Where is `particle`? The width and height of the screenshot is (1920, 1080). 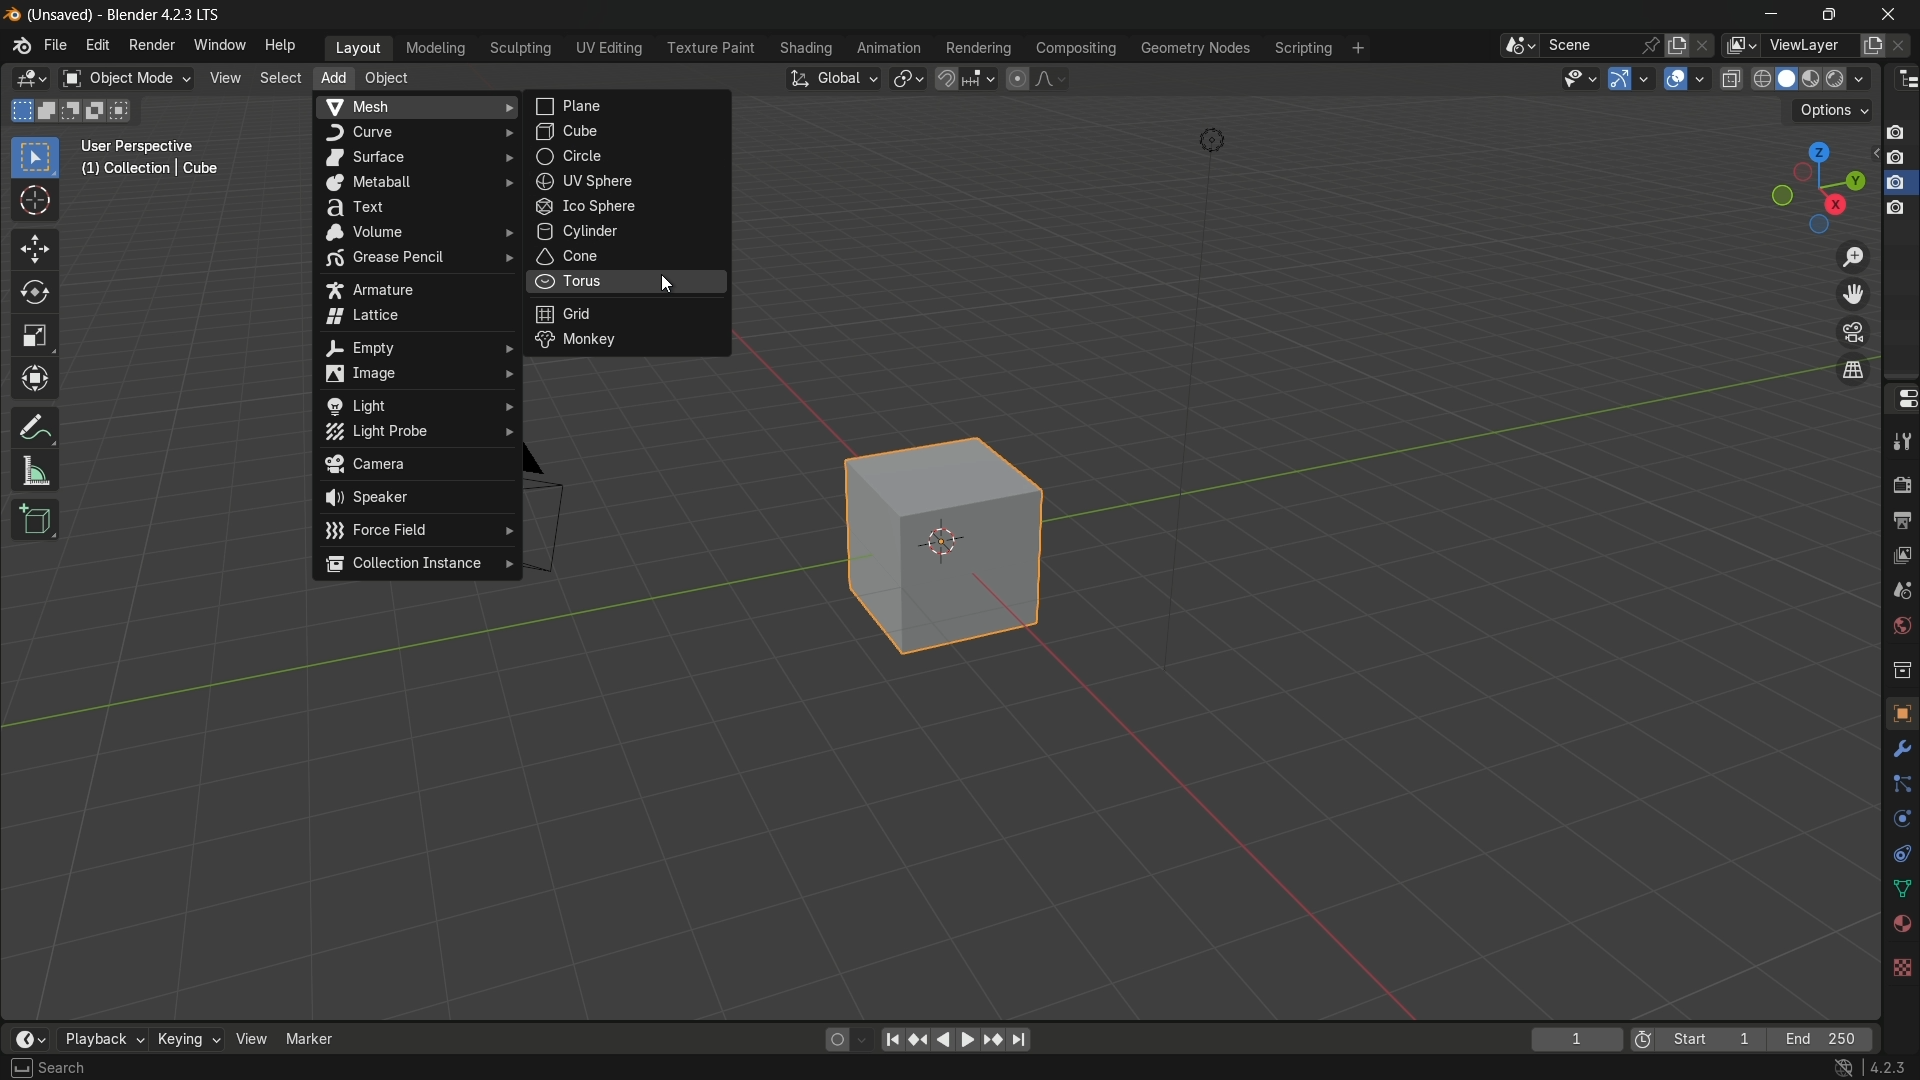 particle is located at coordinates (1900, 786).